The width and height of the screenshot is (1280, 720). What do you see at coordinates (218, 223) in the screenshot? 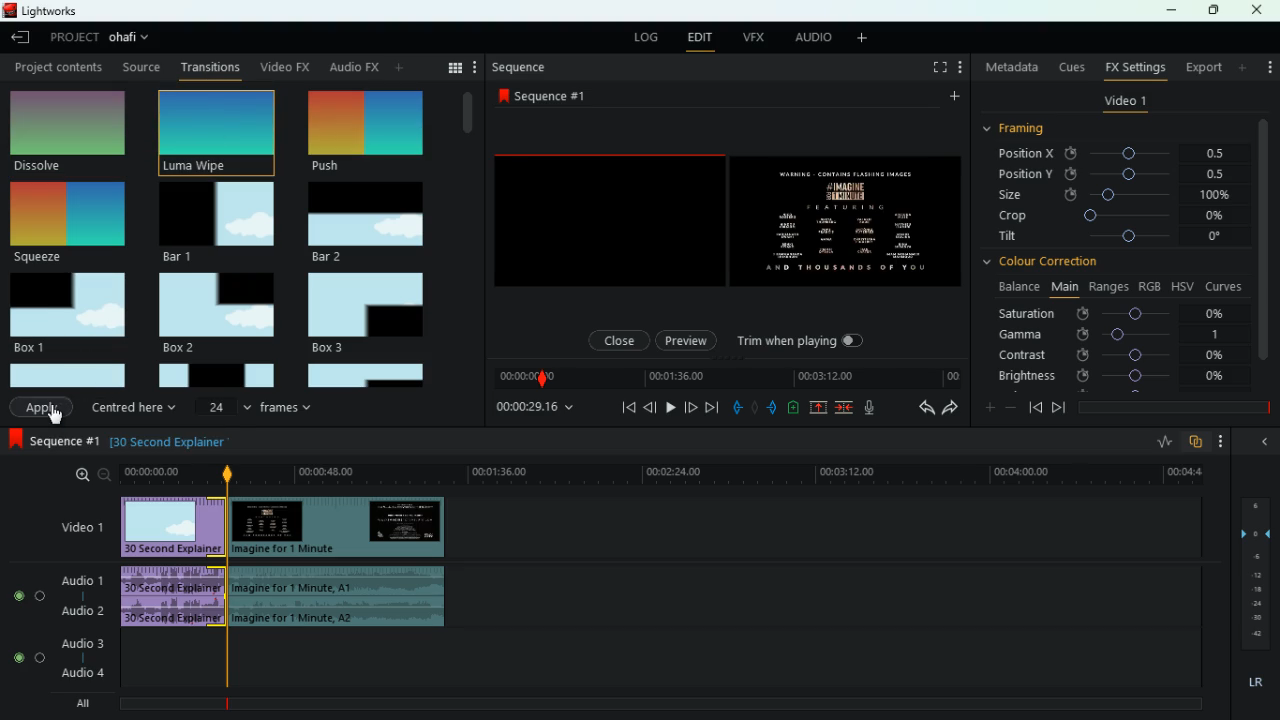
I see `bar 1` at bounding box center [218, 223].